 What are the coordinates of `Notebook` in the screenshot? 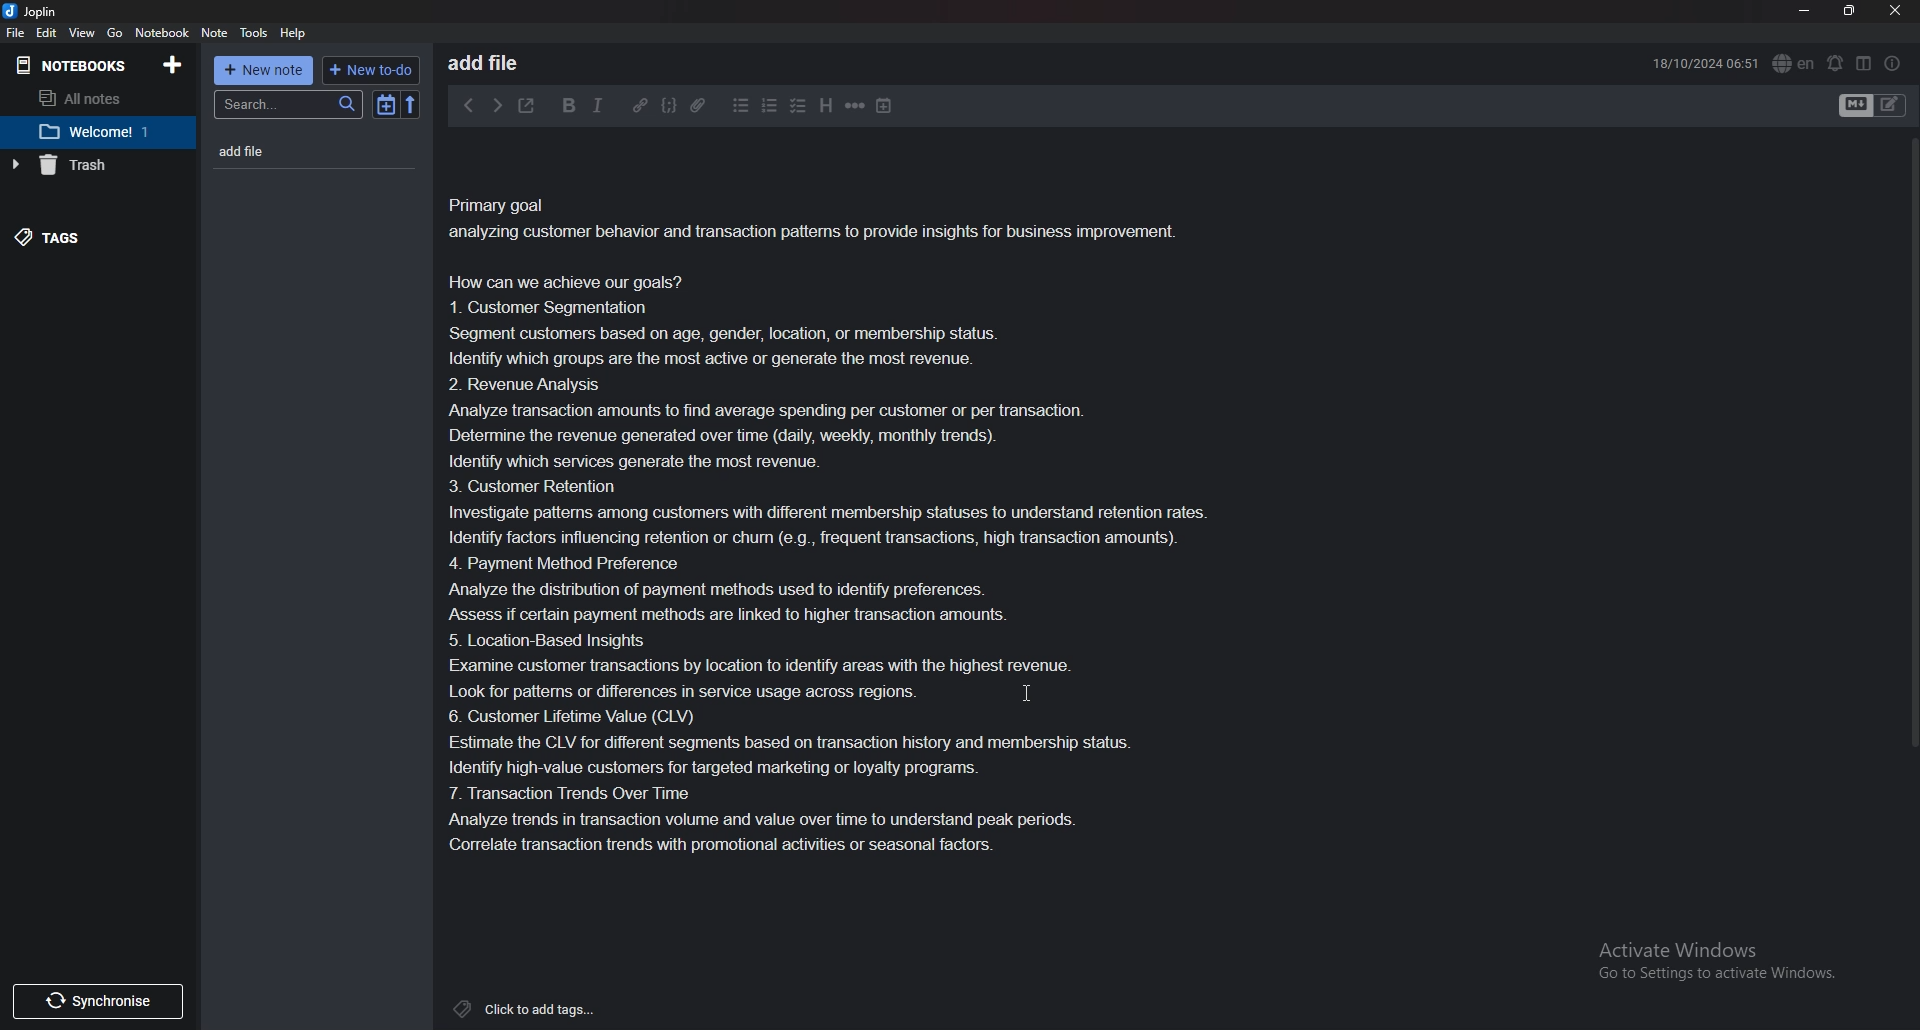 It's located at (163, 34).